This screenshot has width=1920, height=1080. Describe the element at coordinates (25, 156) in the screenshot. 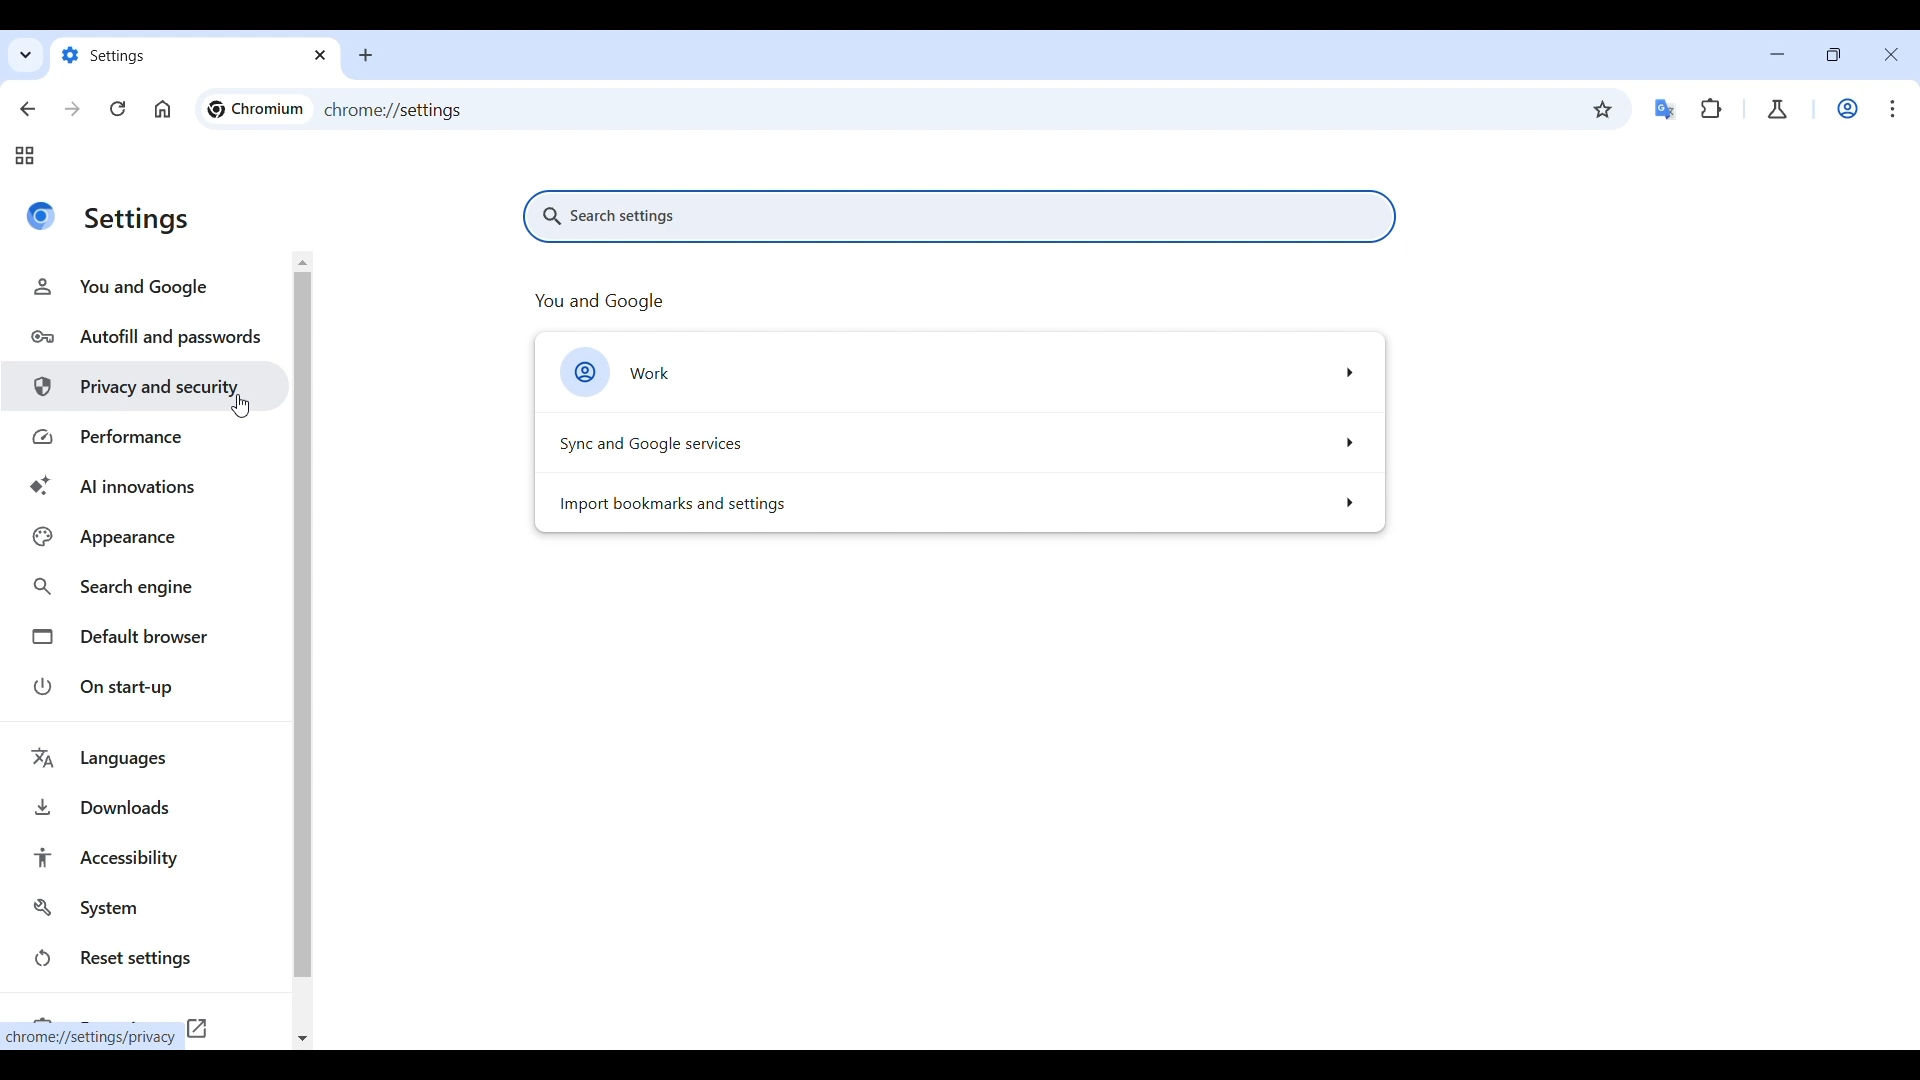

I see `Tab groups ` at that location.